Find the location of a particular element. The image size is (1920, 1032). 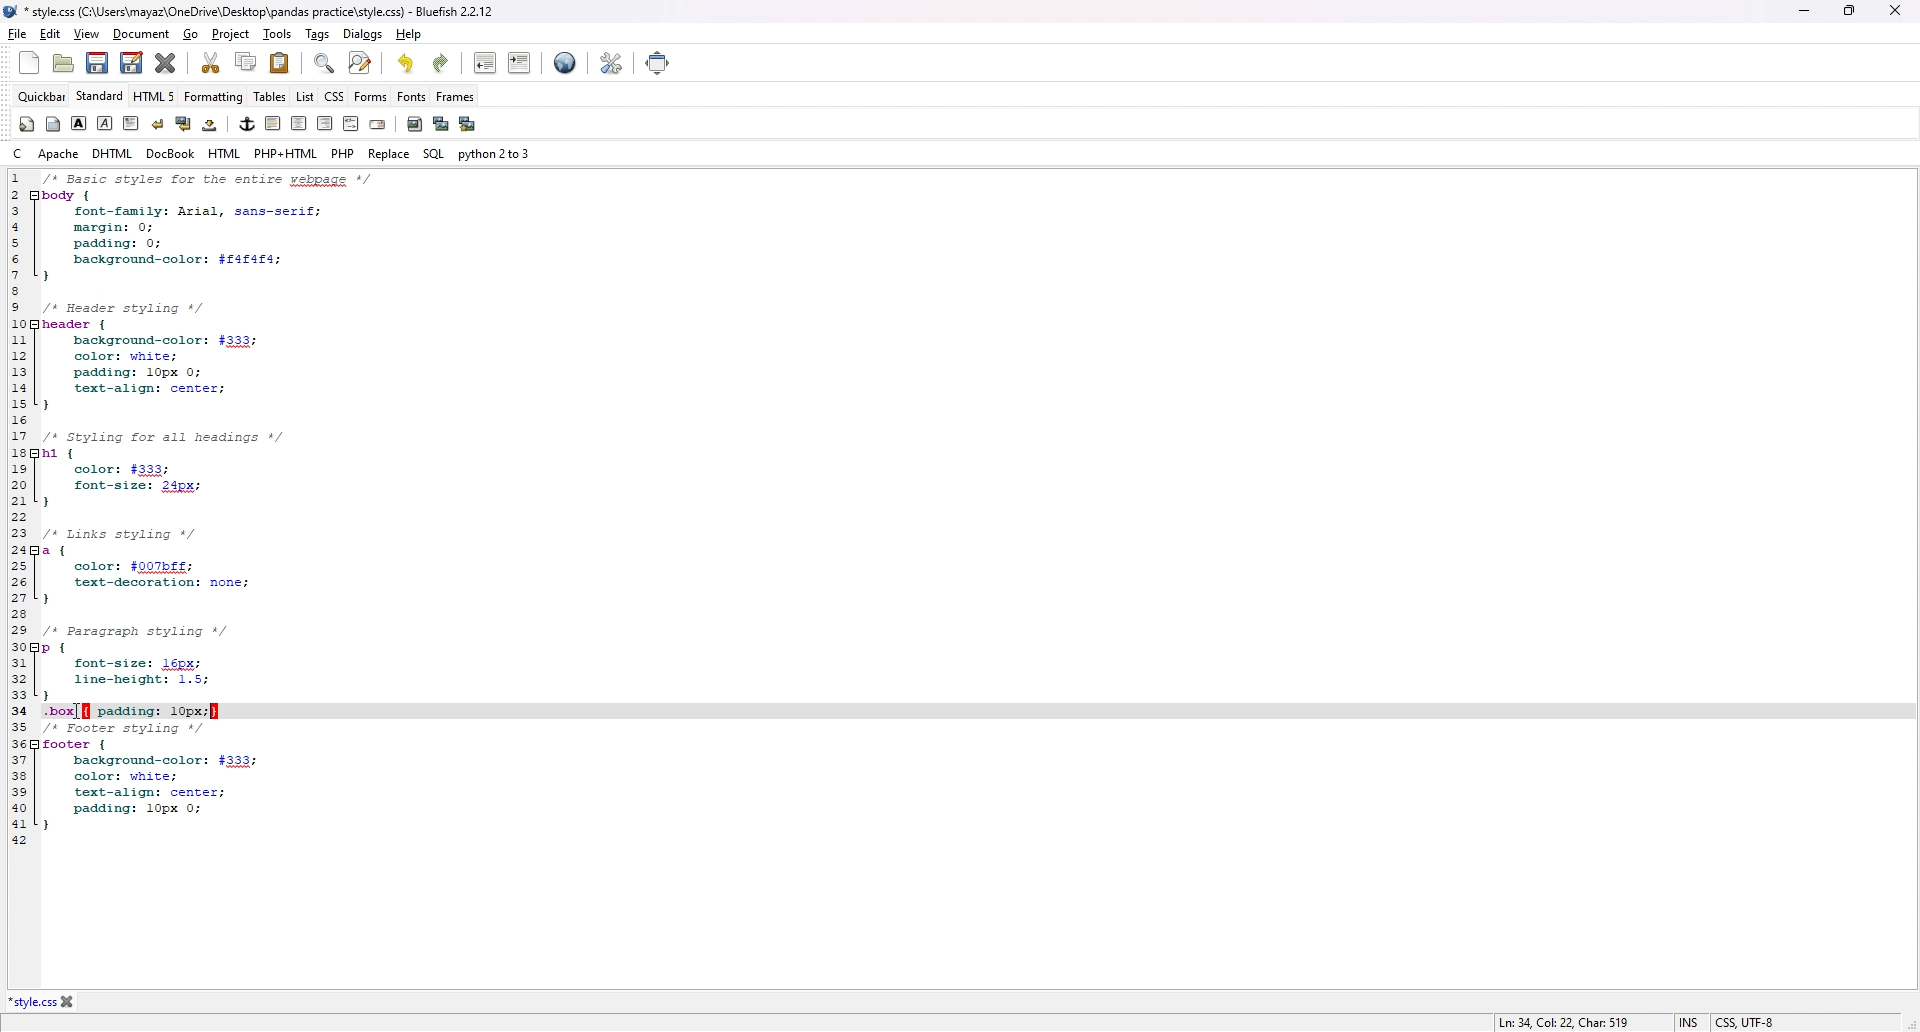

resize is located at coordinates (1848, 11).